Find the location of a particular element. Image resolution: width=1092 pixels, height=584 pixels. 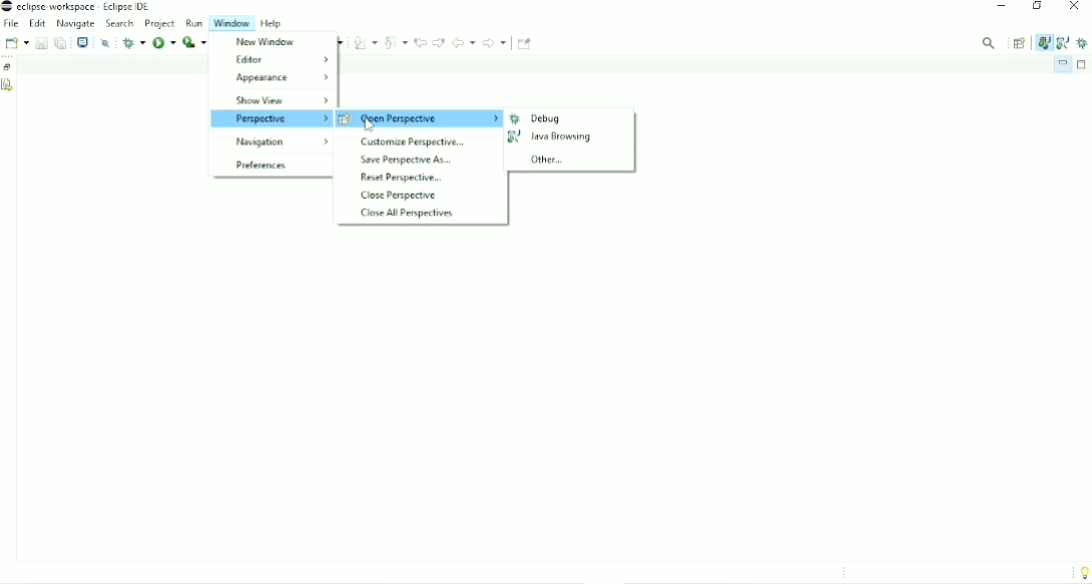

Close is located at coordinates (1075, 8).